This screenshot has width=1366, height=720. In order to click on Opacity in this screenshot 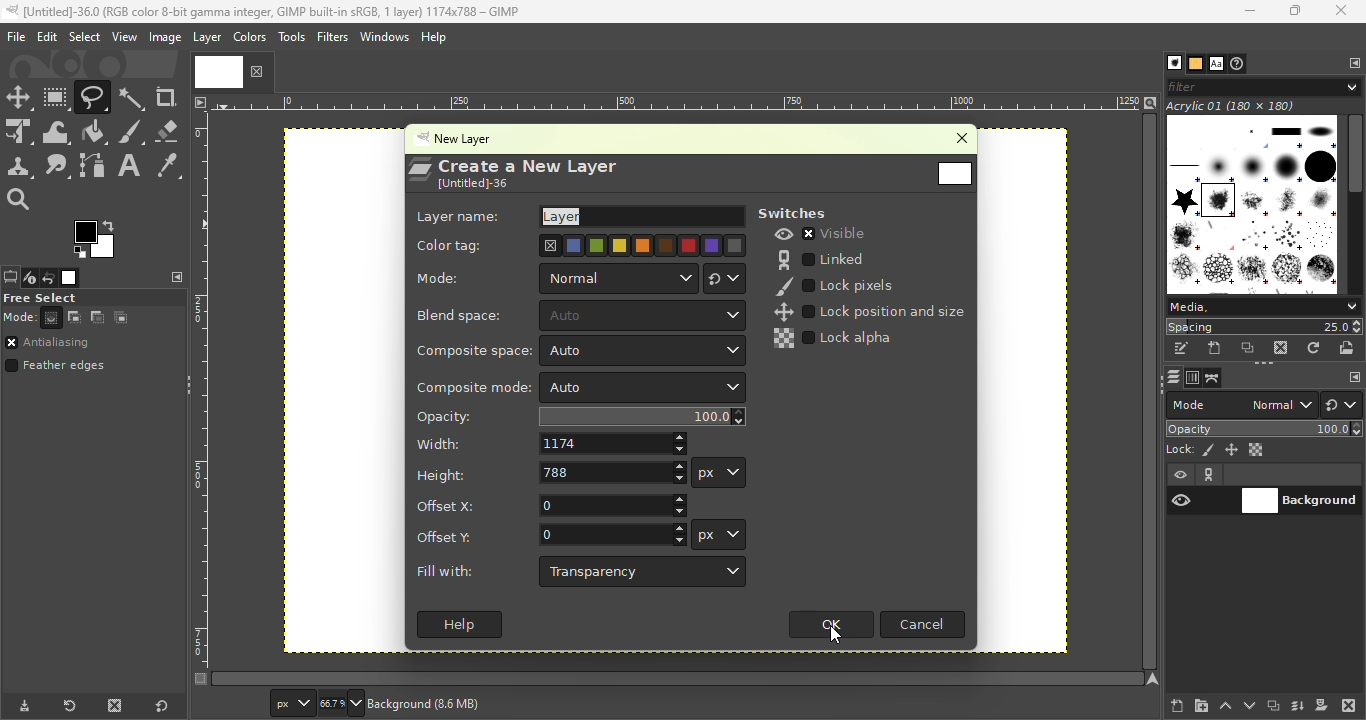, I will do `click(580, 416)`.